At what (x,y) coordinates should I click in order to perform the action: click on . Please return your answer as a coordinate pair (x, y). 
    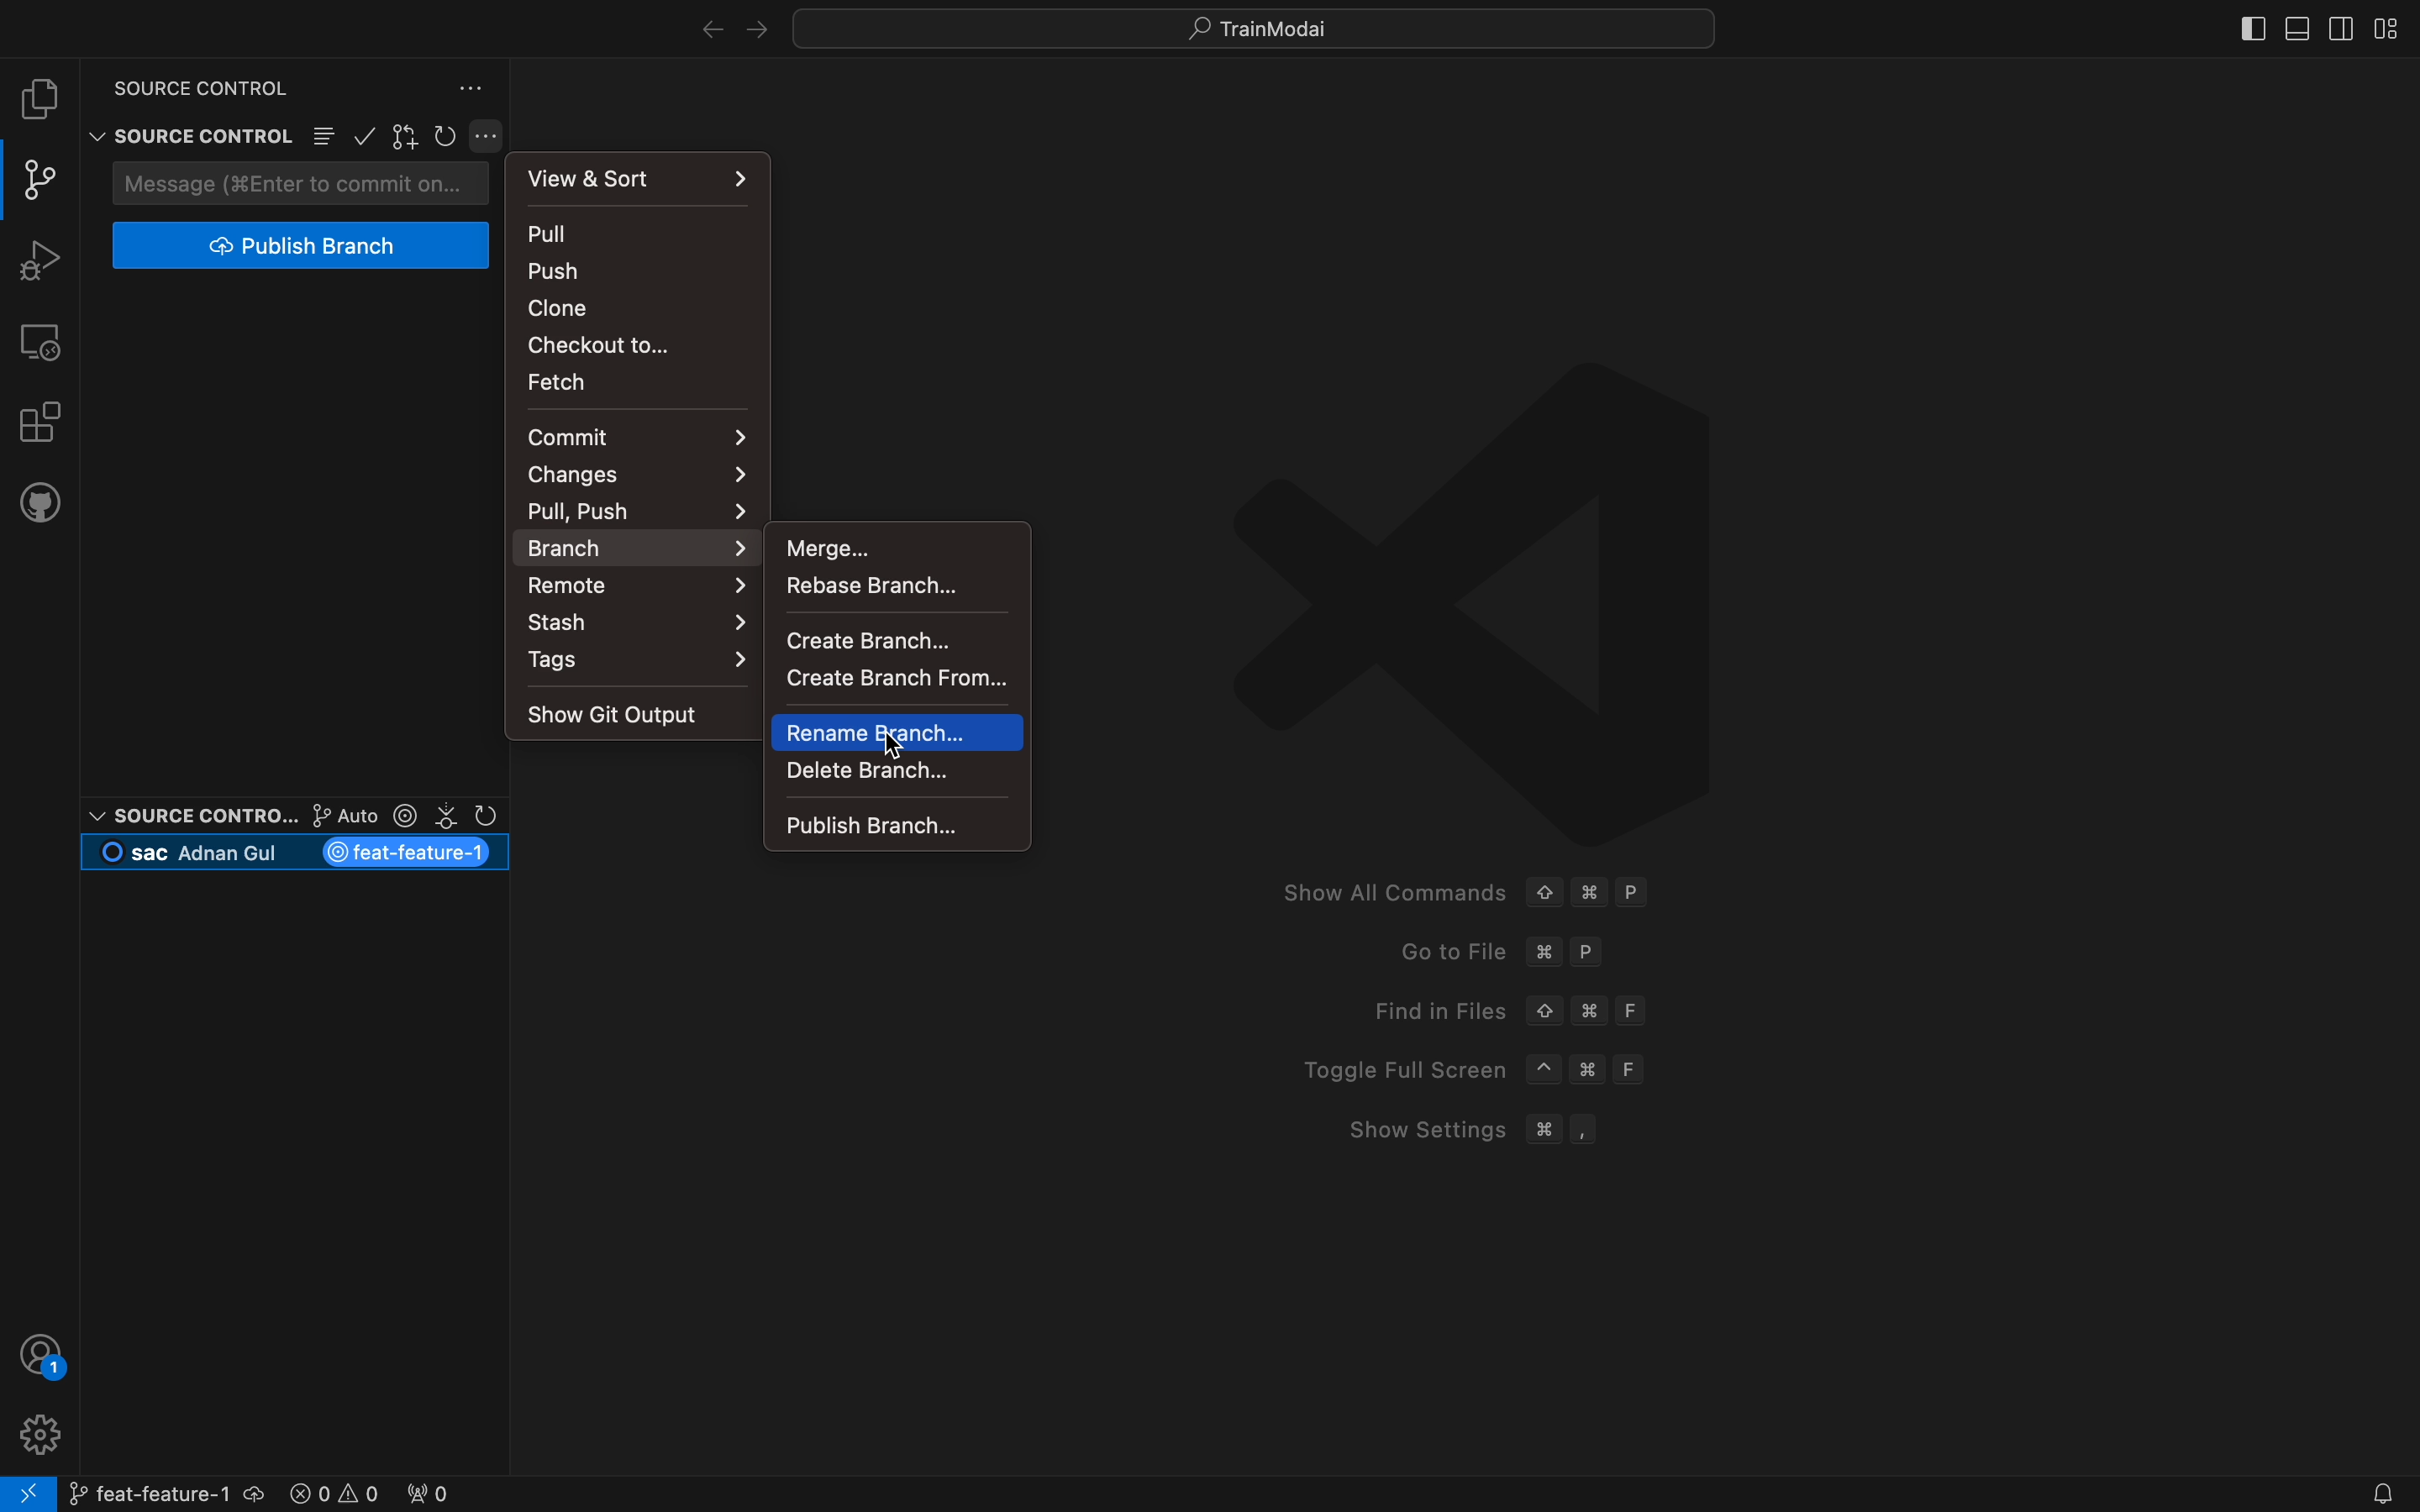
    Looking at the image, I should click on (322, 139).